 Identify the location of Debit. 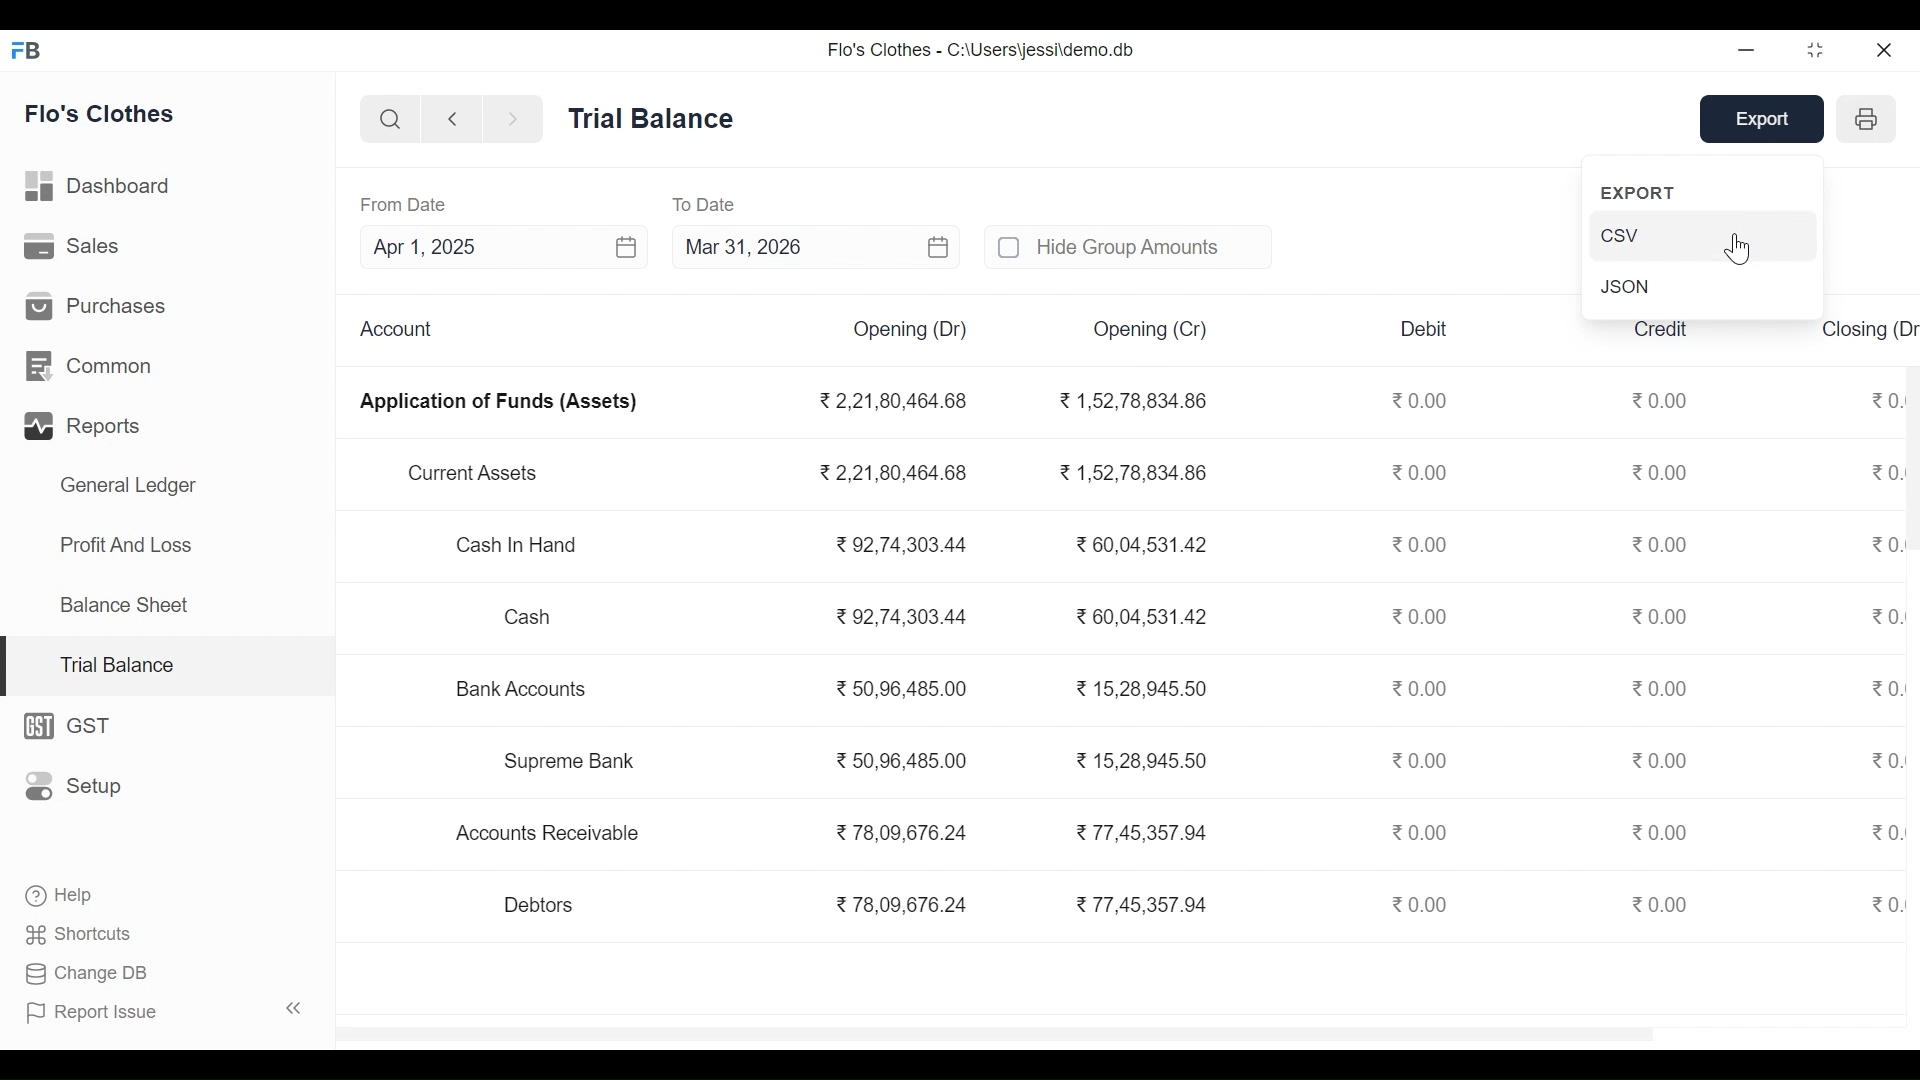
(1425, 329).